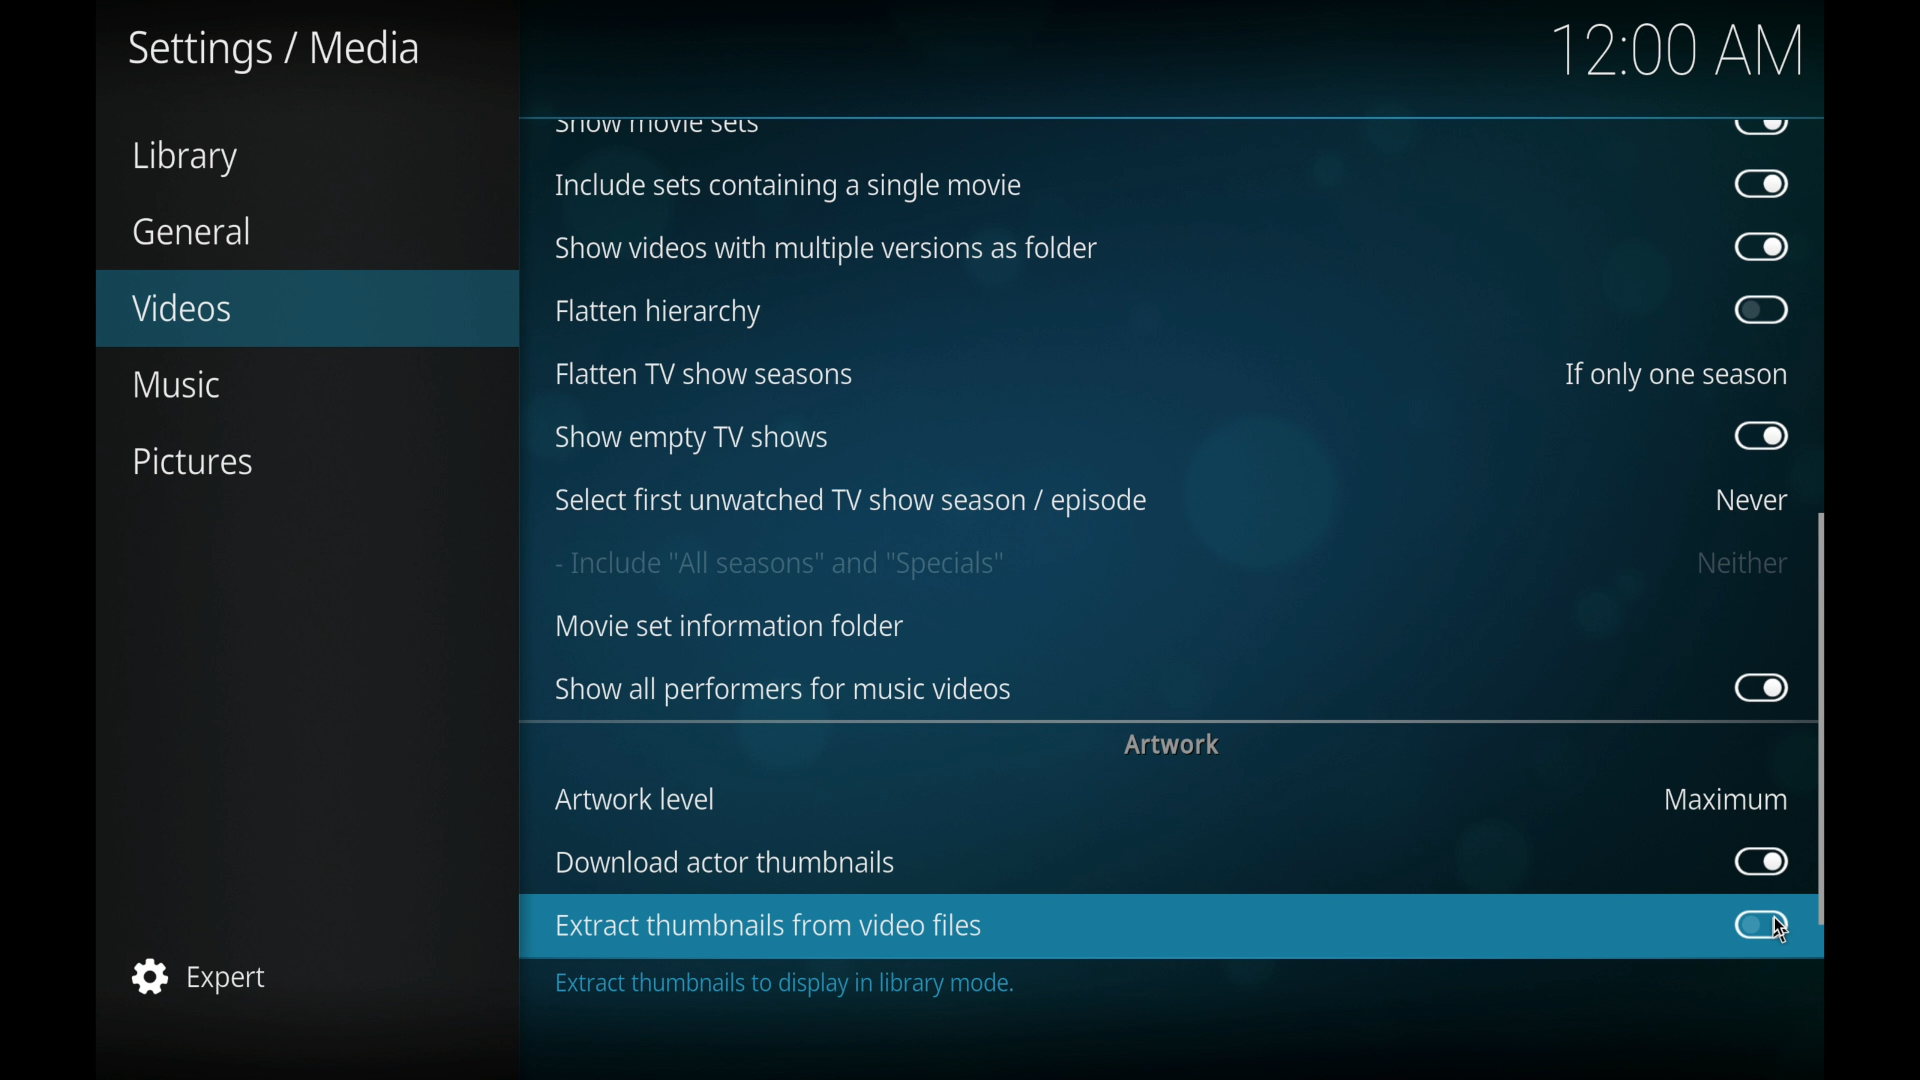  Describe the element at coordinates (779, 566) in the screenshot. I see `include all seasons and specials` at that location.